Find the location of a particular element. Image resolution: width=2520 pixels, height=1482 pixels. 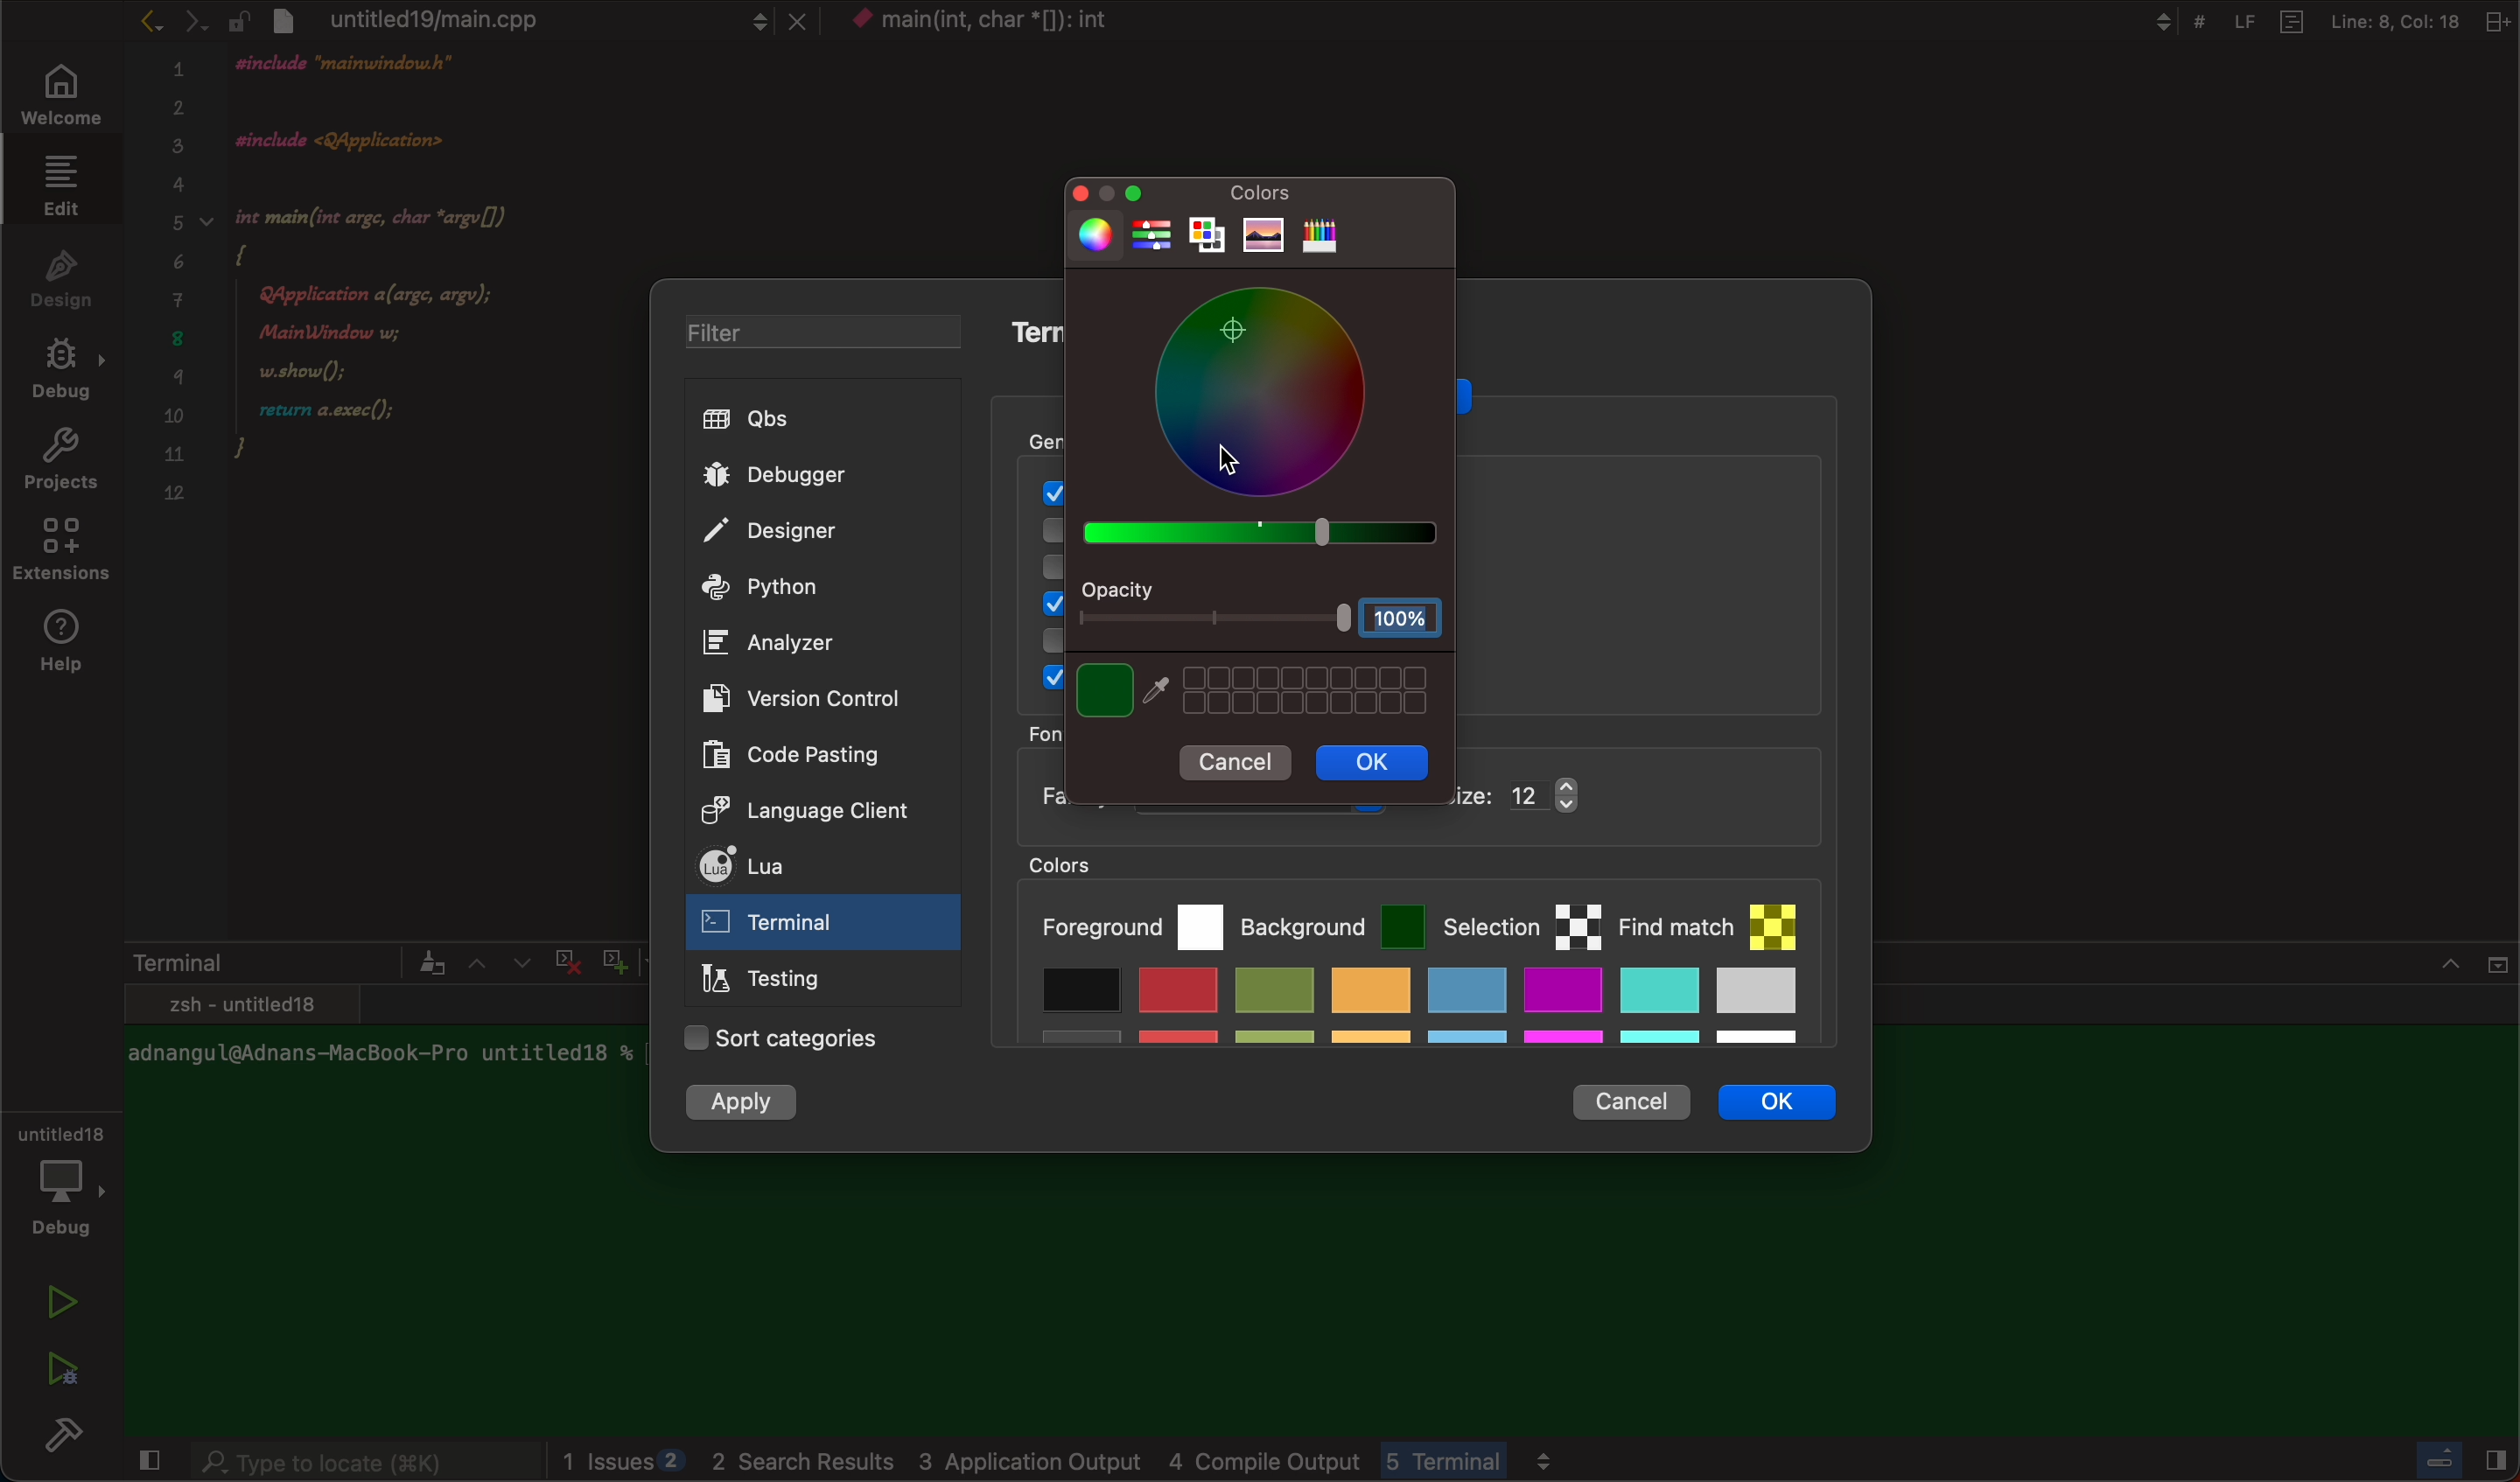

code is located at coordinates (416, 302).